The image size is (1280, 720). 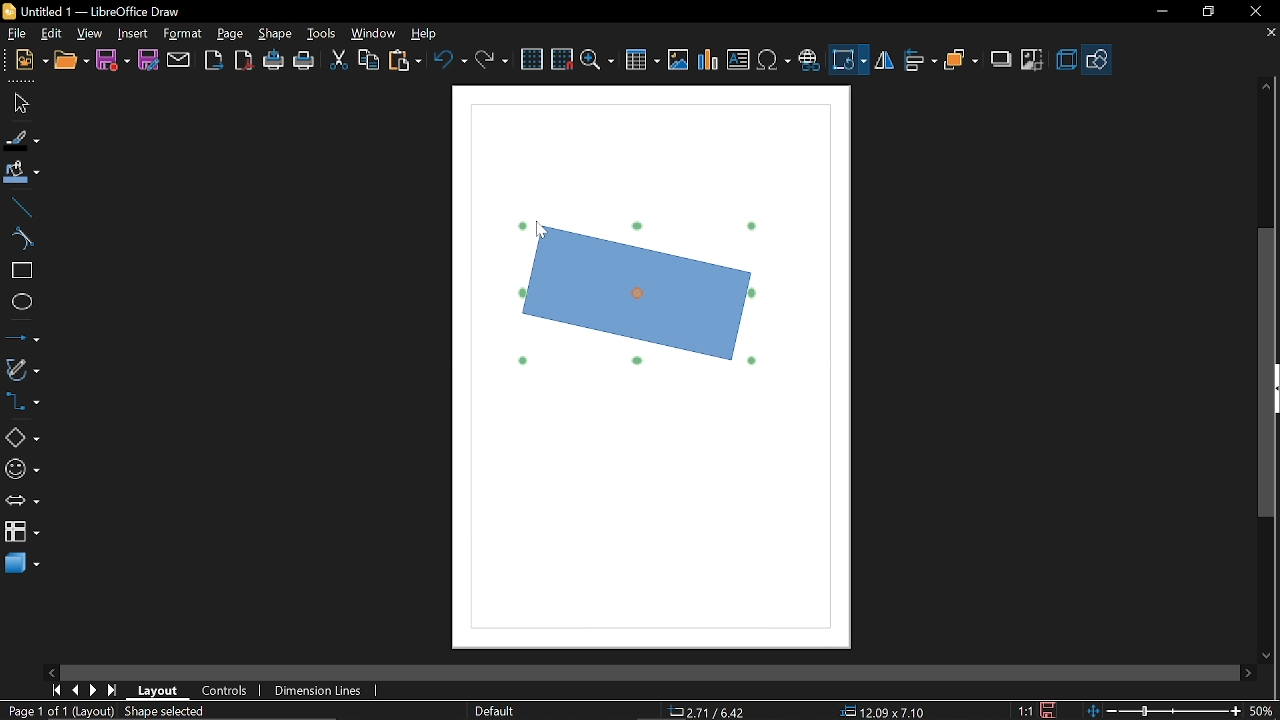 What do you see at coordinates (1208, 12) in the screenshot?
I see `restore down` at bounding box center [1208, 12].